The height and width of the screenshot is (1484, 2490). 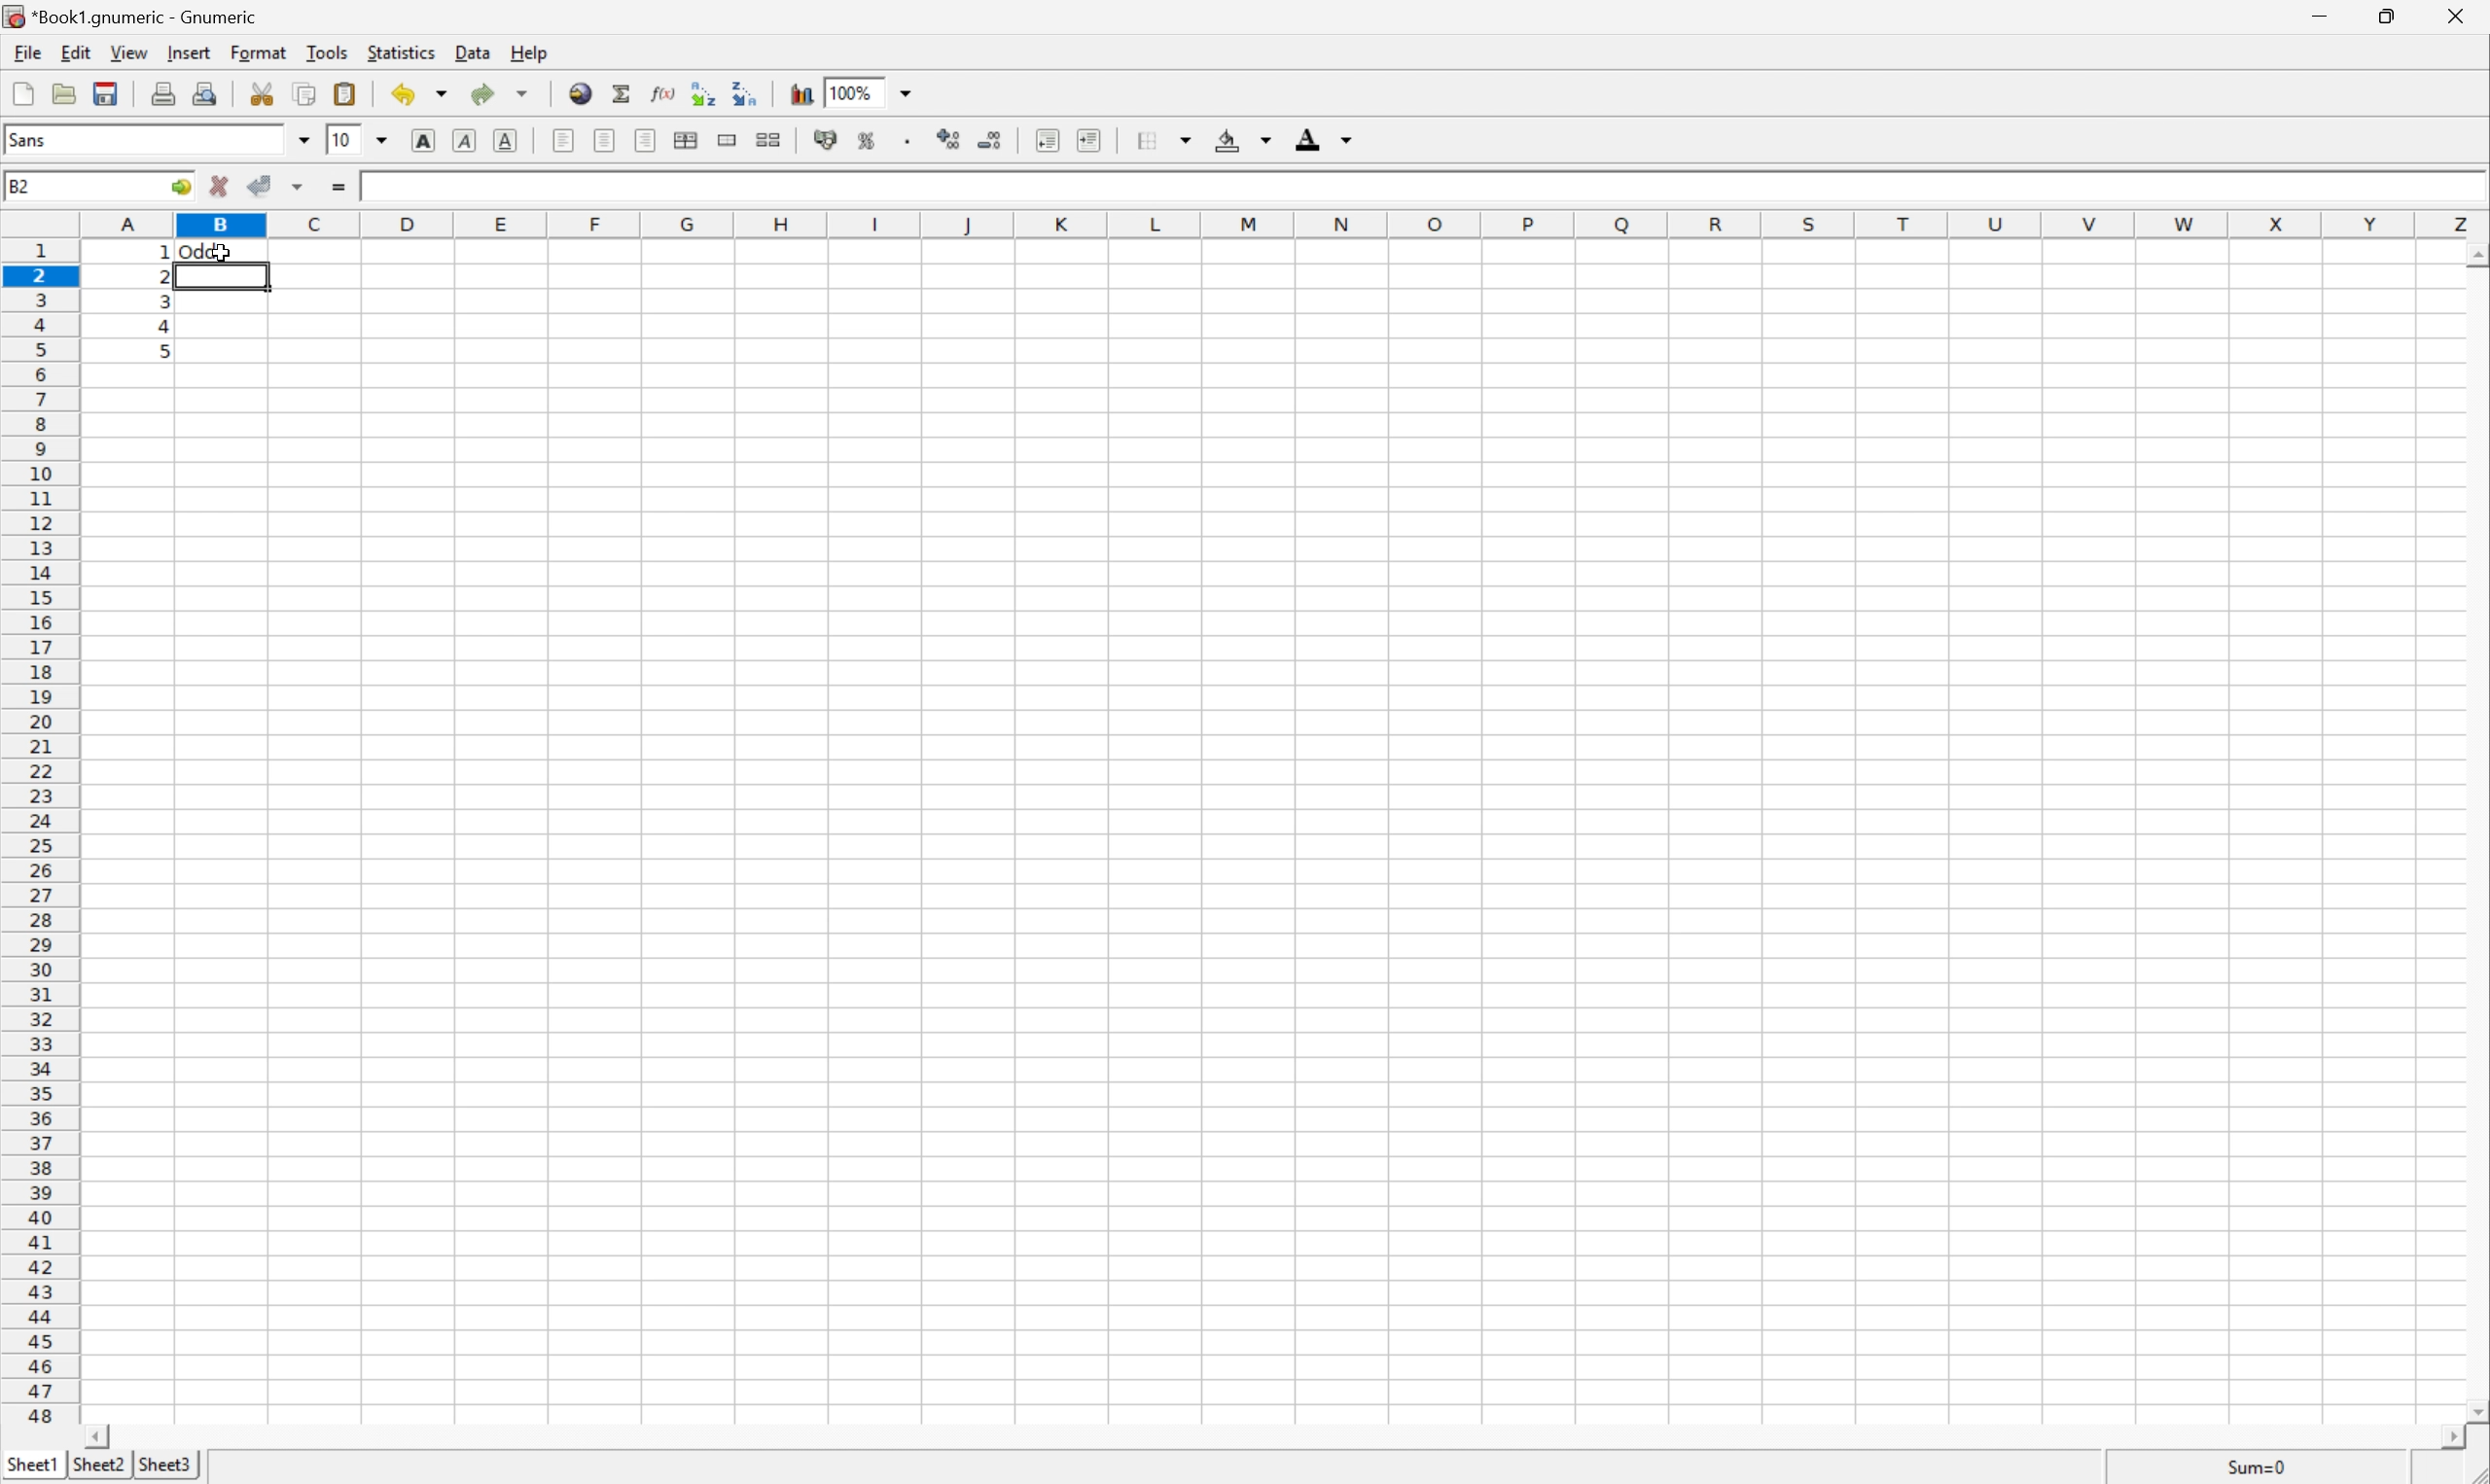 I want to click on =IF(MOD(A1,2)=0,"Even","Odd"), so click(x=494, y=189).